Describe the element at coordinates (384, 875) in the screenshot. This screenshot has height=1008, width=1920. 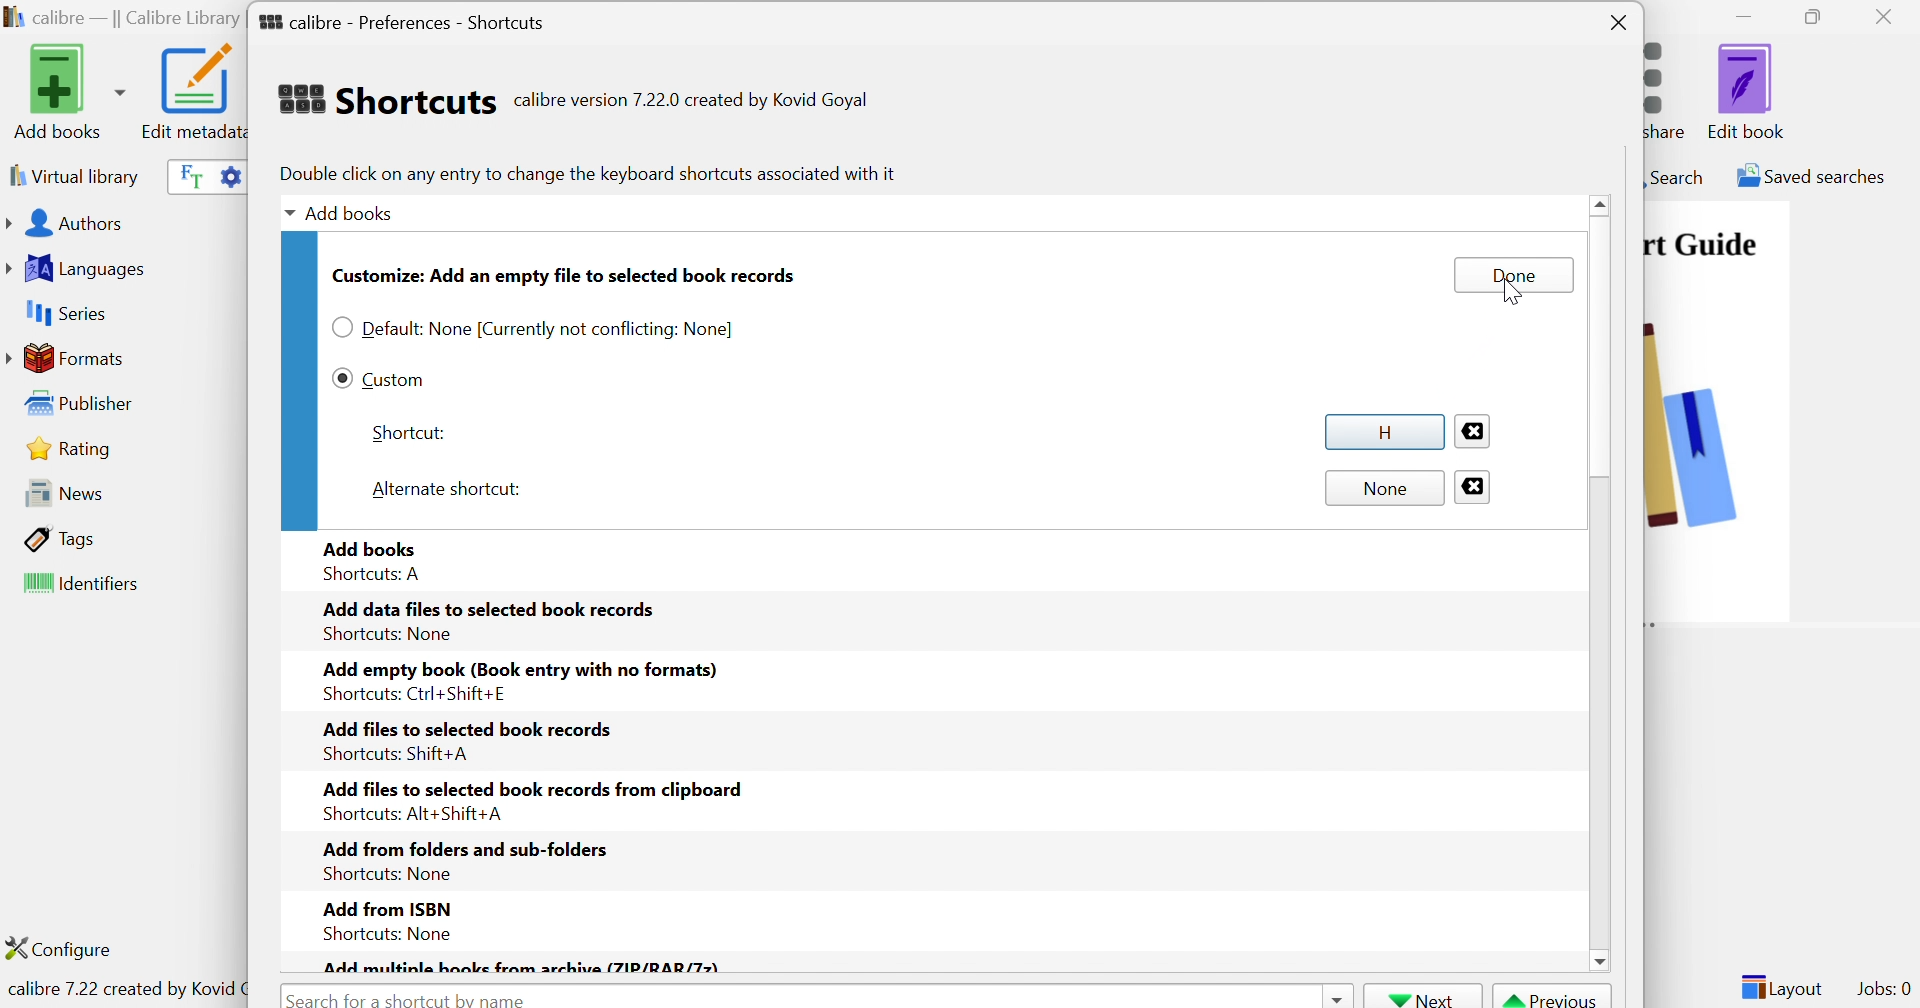
I see `Shortcuts: None` at that location.